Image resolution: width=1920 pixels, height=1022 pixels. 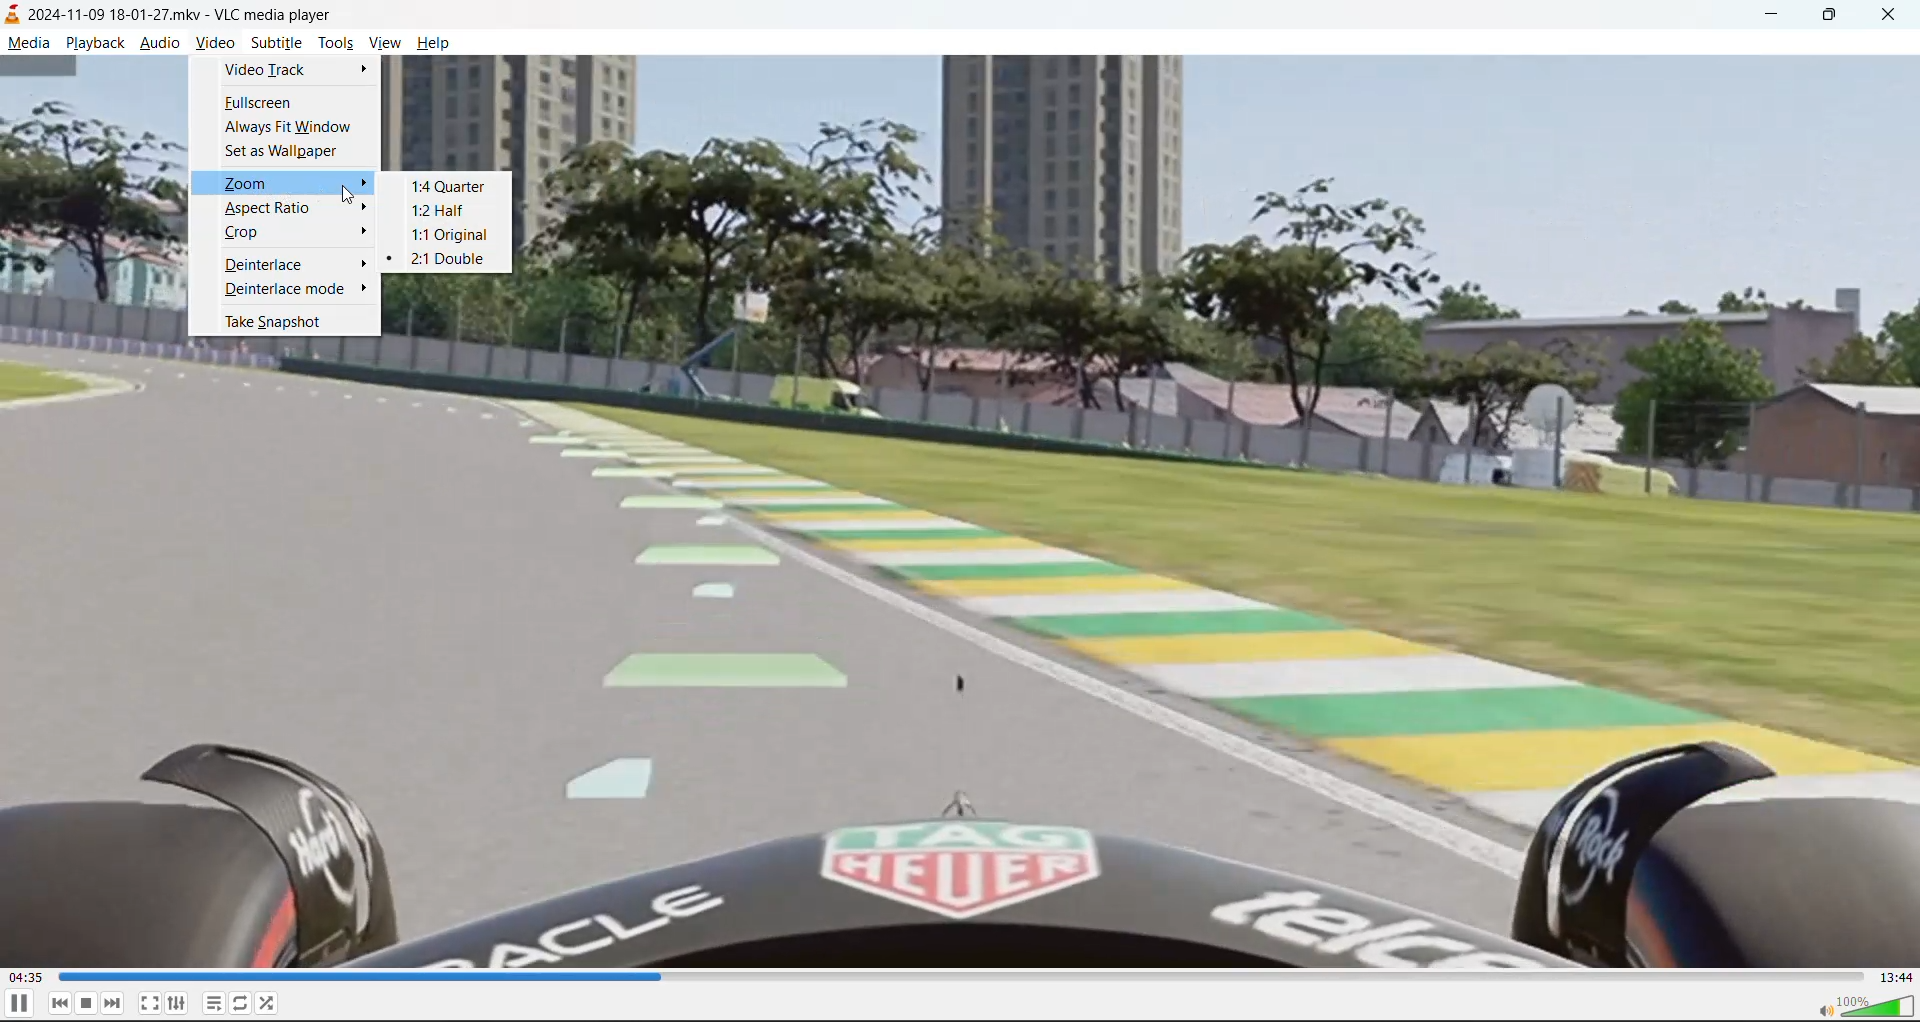 I want to click on previous, so click(x=60, y=1003).